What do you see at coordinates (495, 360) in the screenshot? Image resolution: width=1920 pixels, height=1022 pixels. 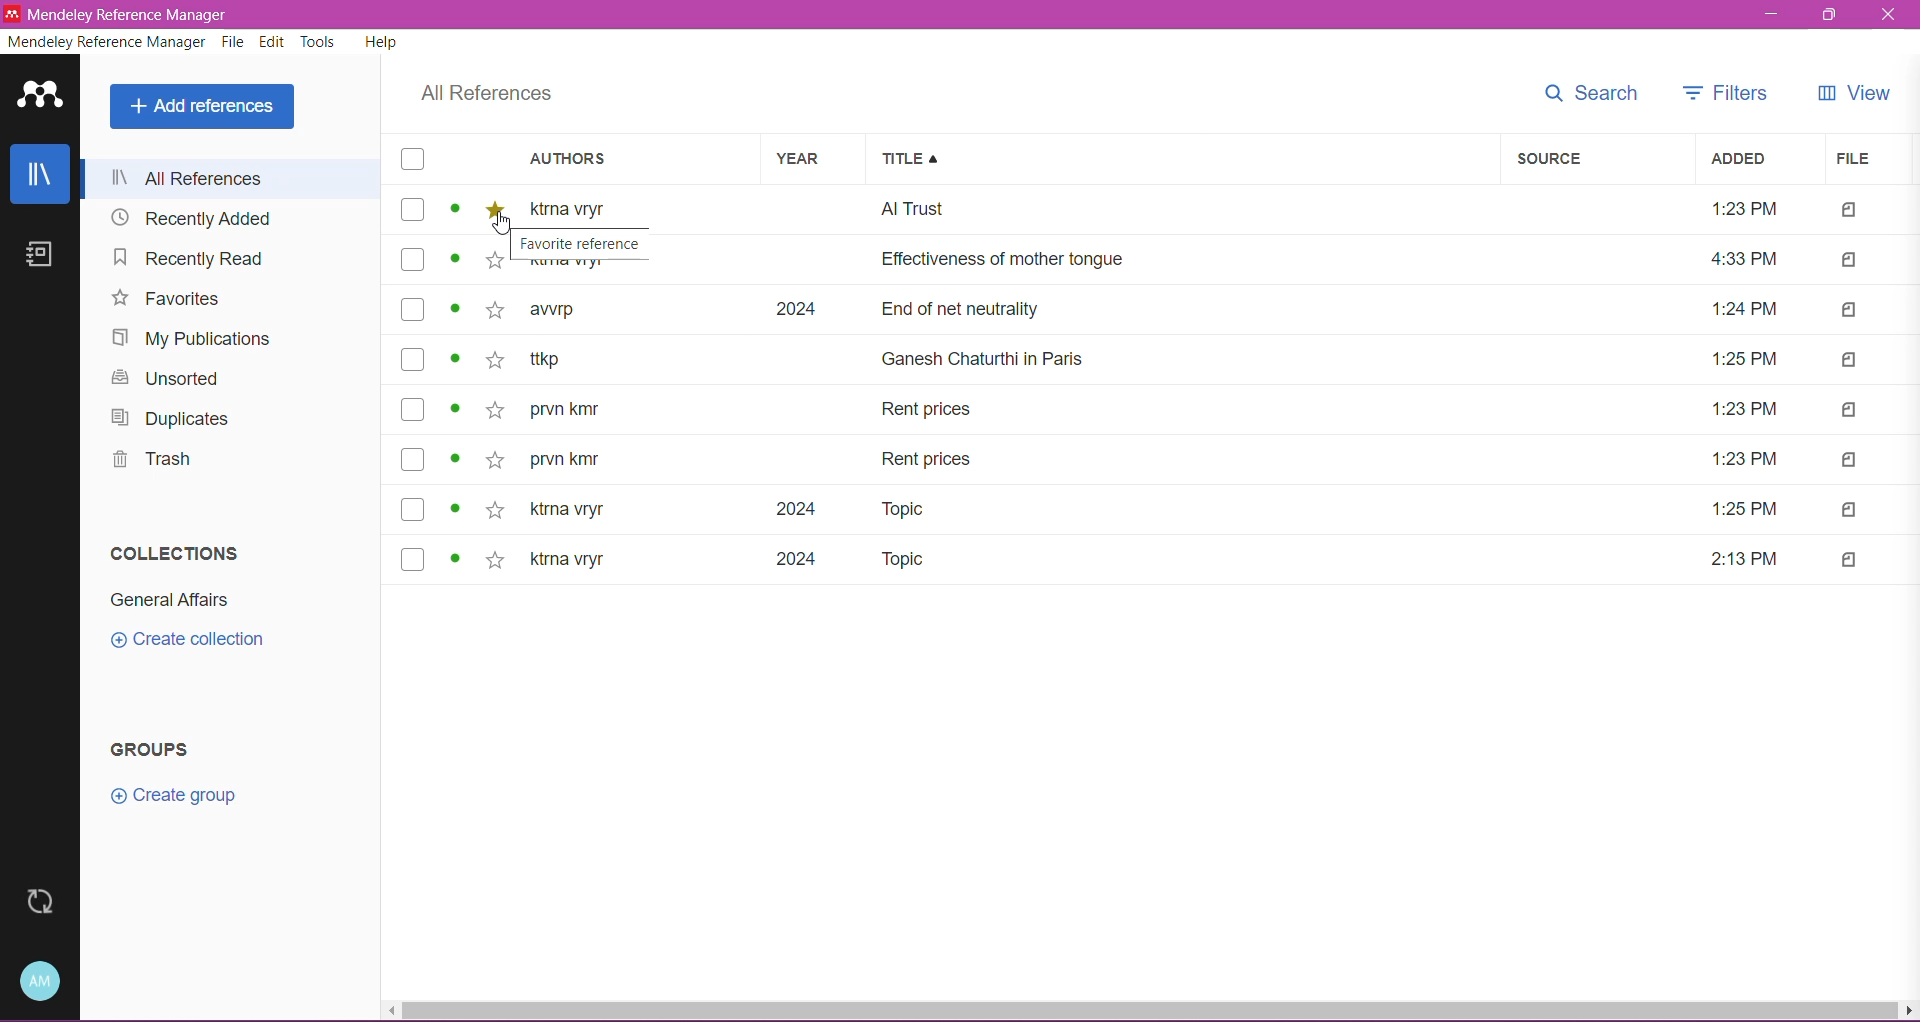 I see `Add to favorite` at bounding box center [495, 360].